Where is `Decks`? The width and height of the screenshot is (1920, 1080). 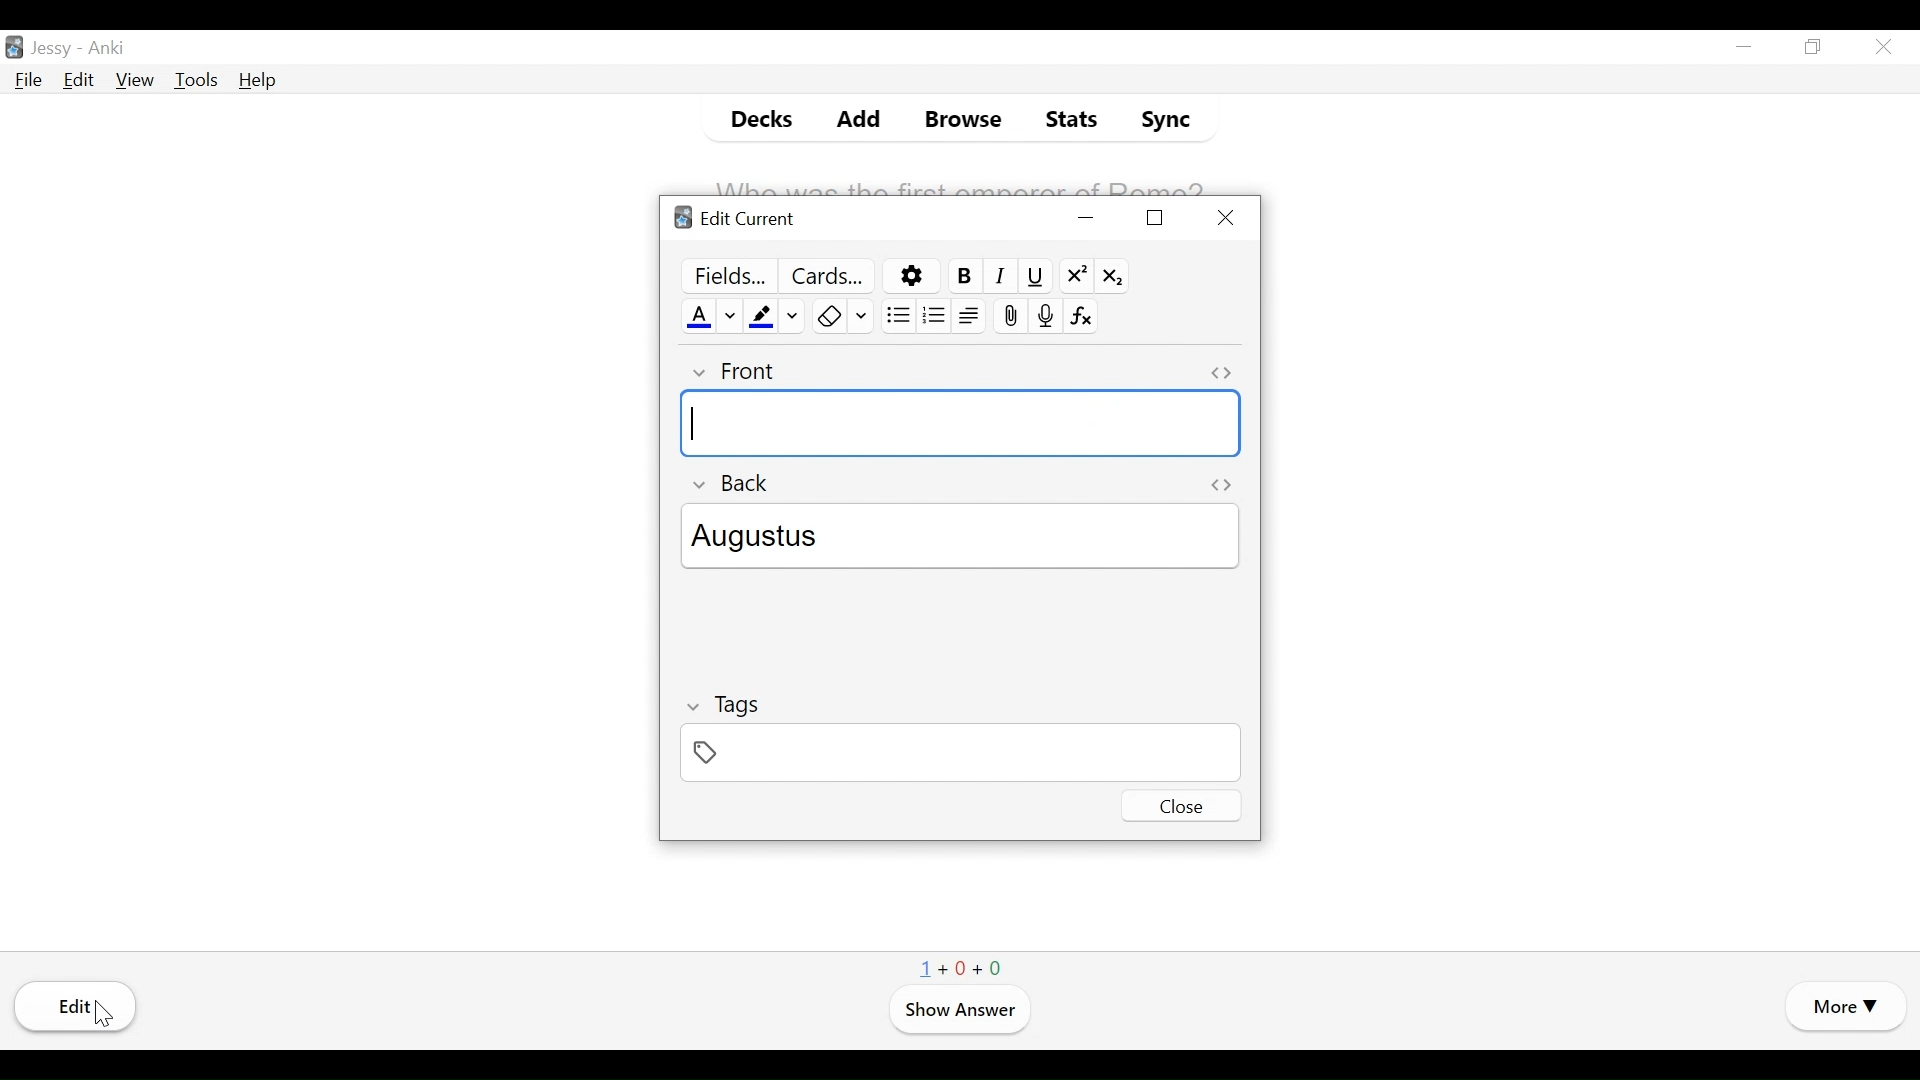 Decks is located at coordinates (753, 118).